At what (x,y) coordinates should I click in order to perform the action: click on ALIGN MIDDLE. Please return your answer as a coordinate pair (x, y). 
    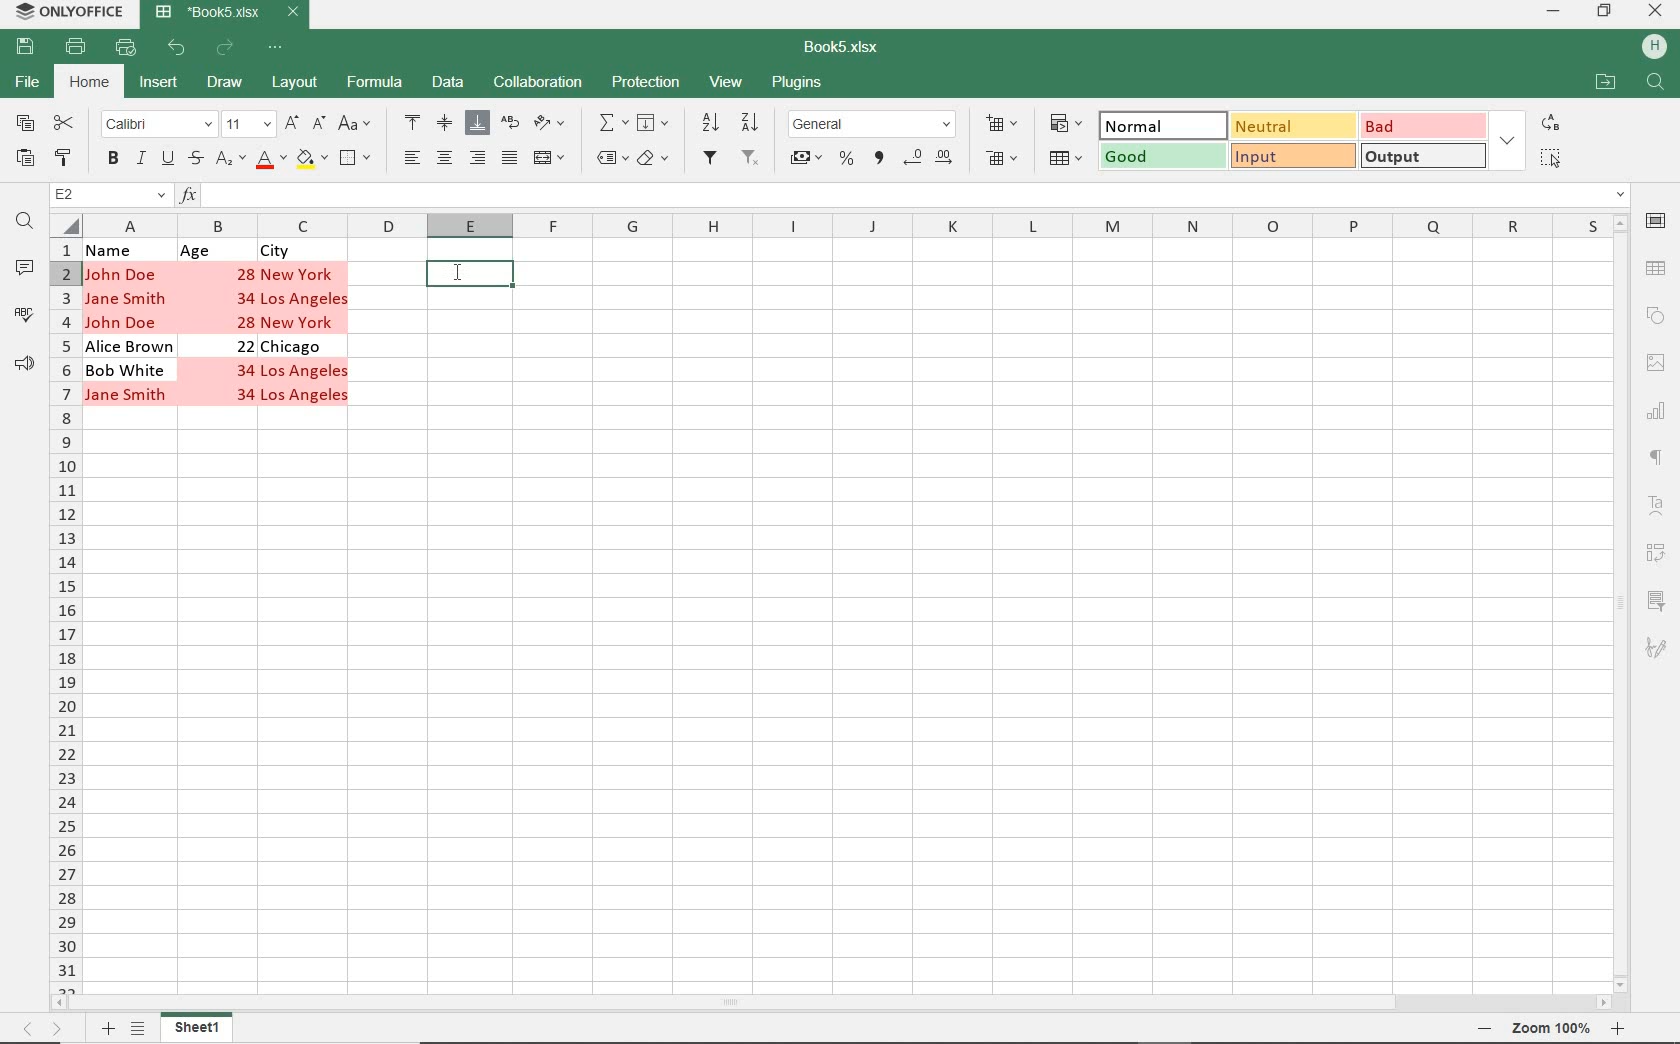
    Looking at the image, I should click on (445, 125).